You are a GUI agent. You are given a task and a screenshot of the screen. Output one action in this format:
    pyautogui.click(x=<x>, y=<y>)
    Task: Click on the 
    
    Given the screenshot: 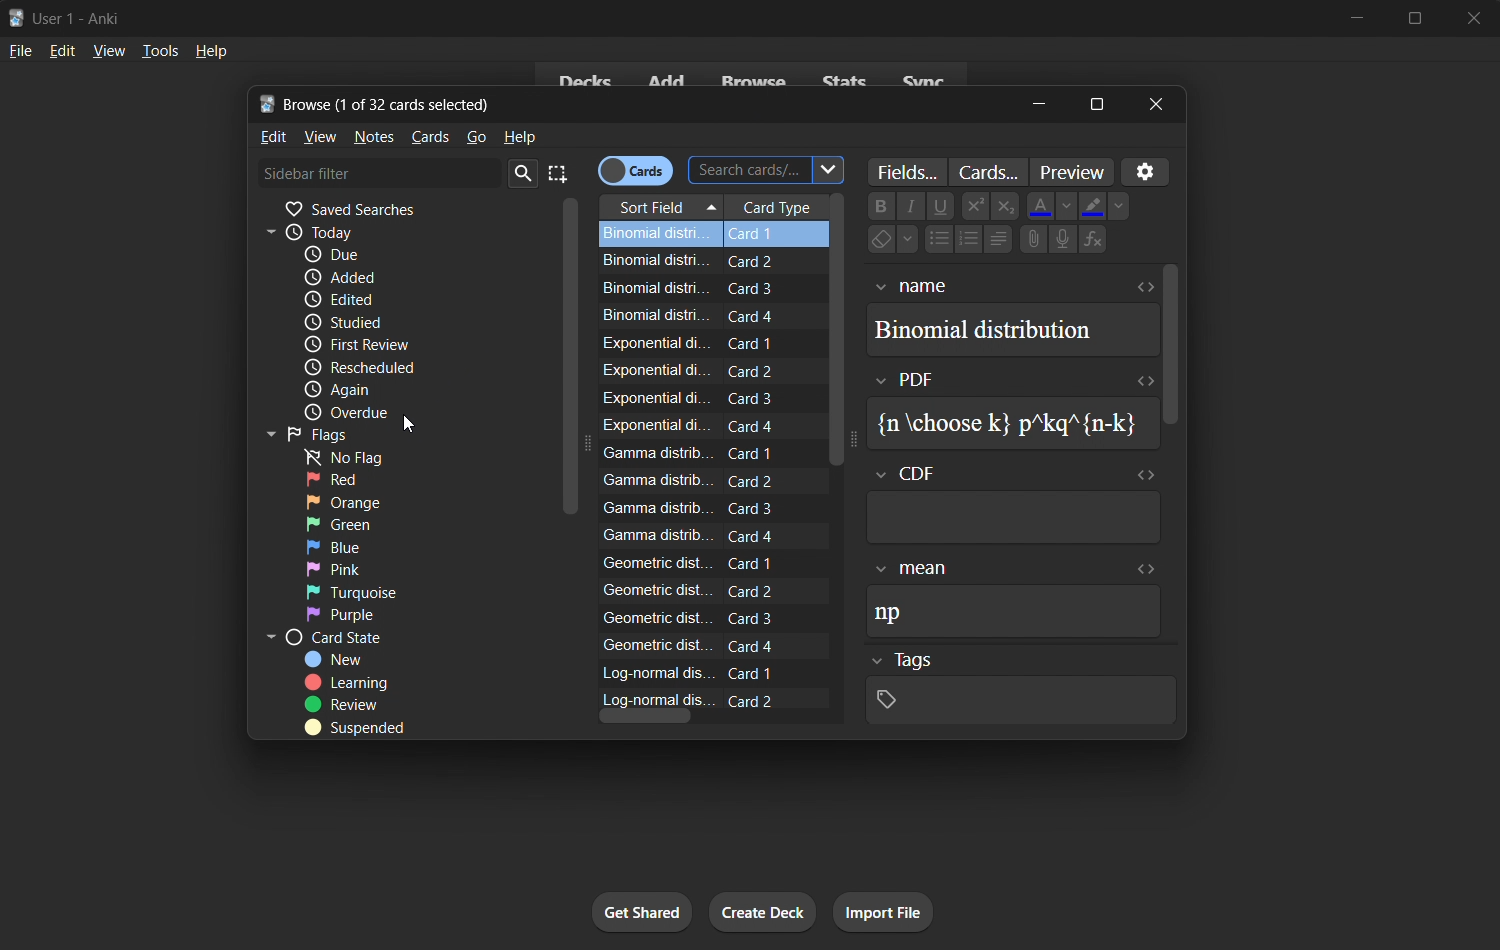 What is the action you would take?
    pyautogui.click(x=1094, y=204)
    